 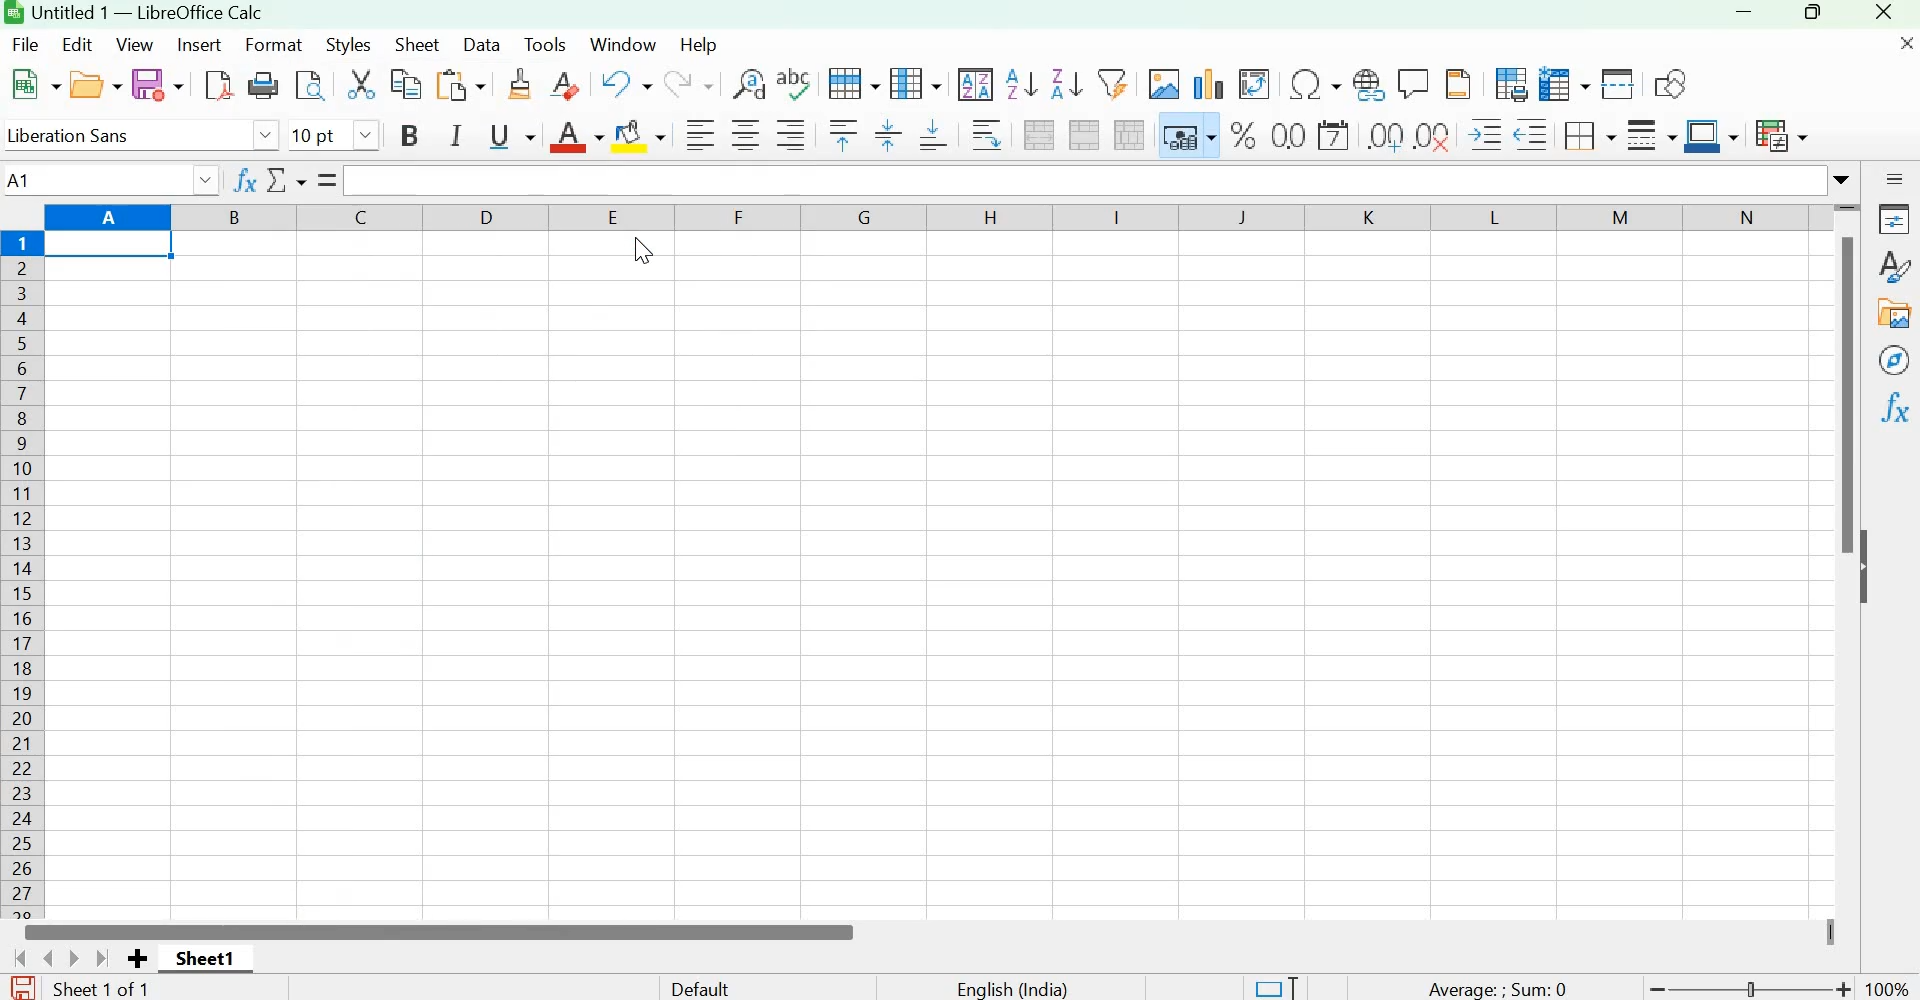 I want to click on Untitled 1 - LibreOffice Calc, so click(x=149, y=14).